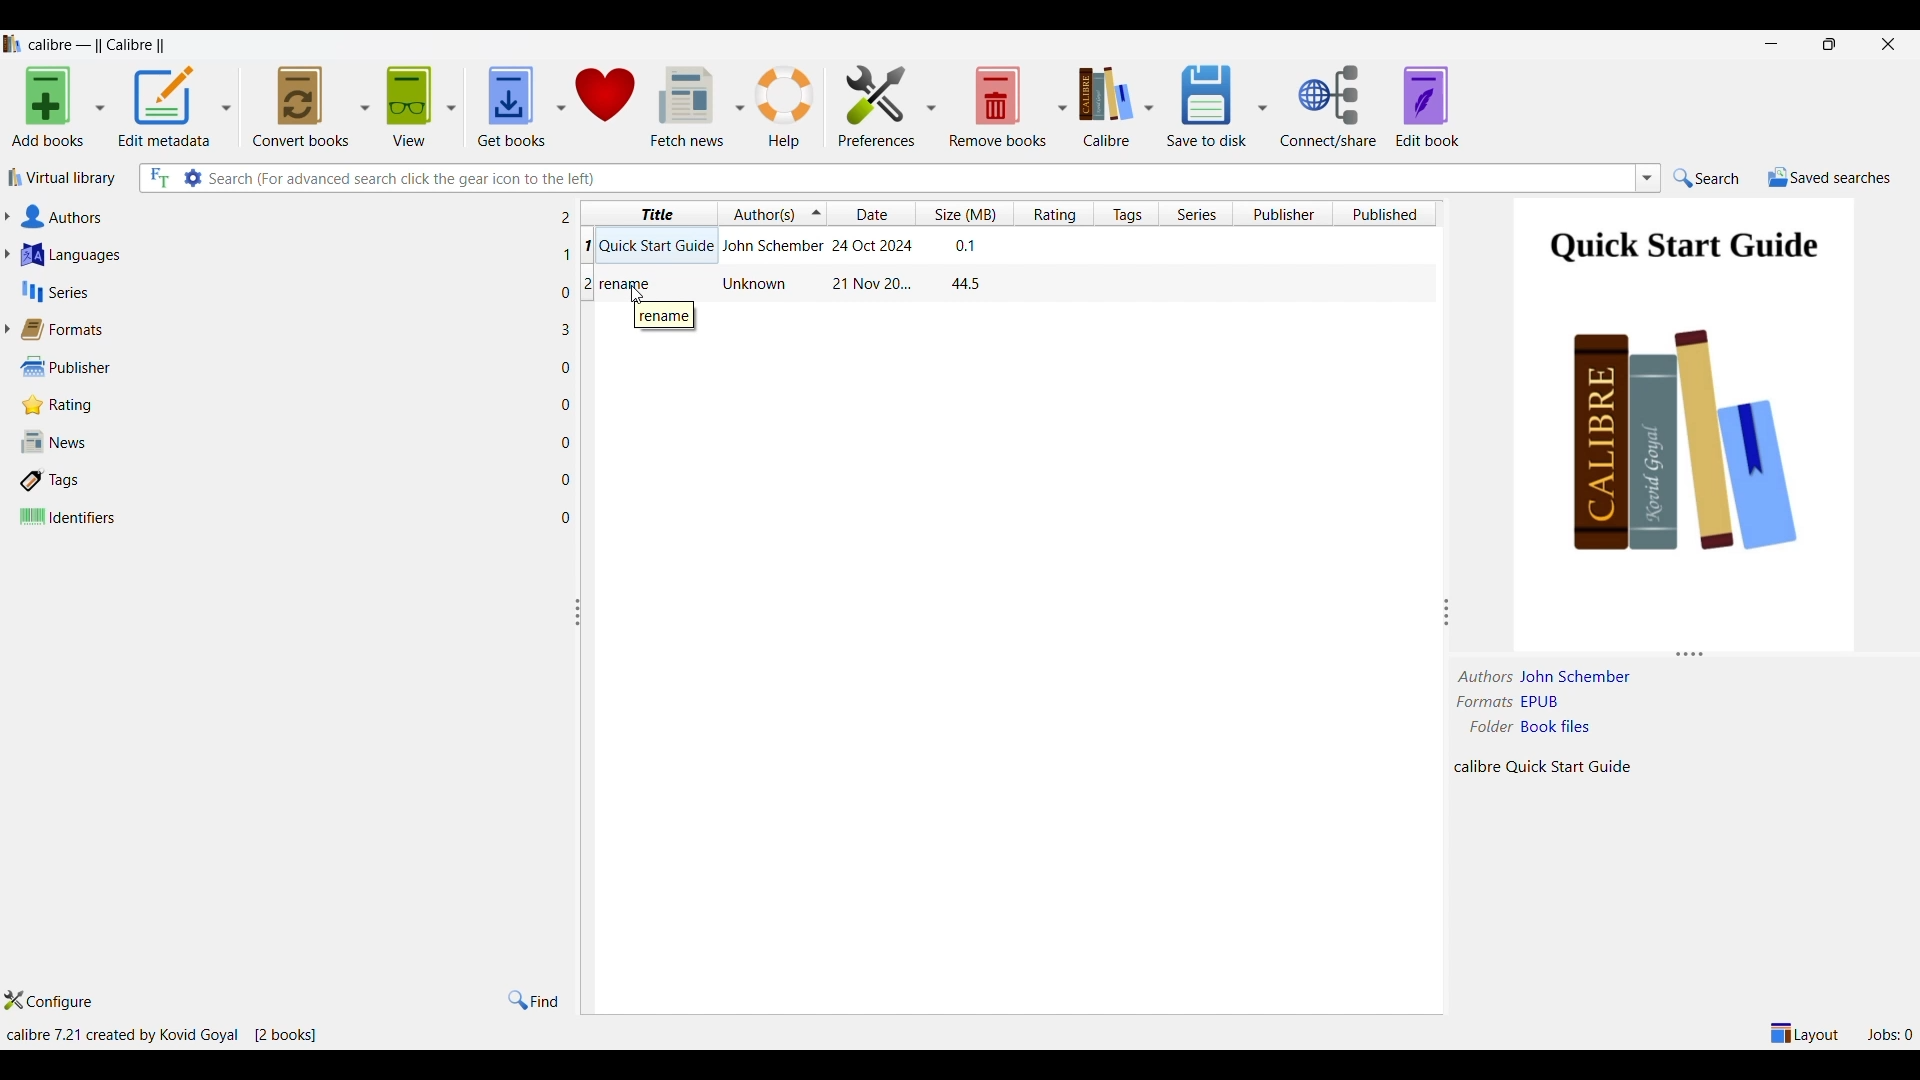 Image resolution: width=1920 pixels, height=1080 pixels. I want to click on Publisher, so click(284, 367).